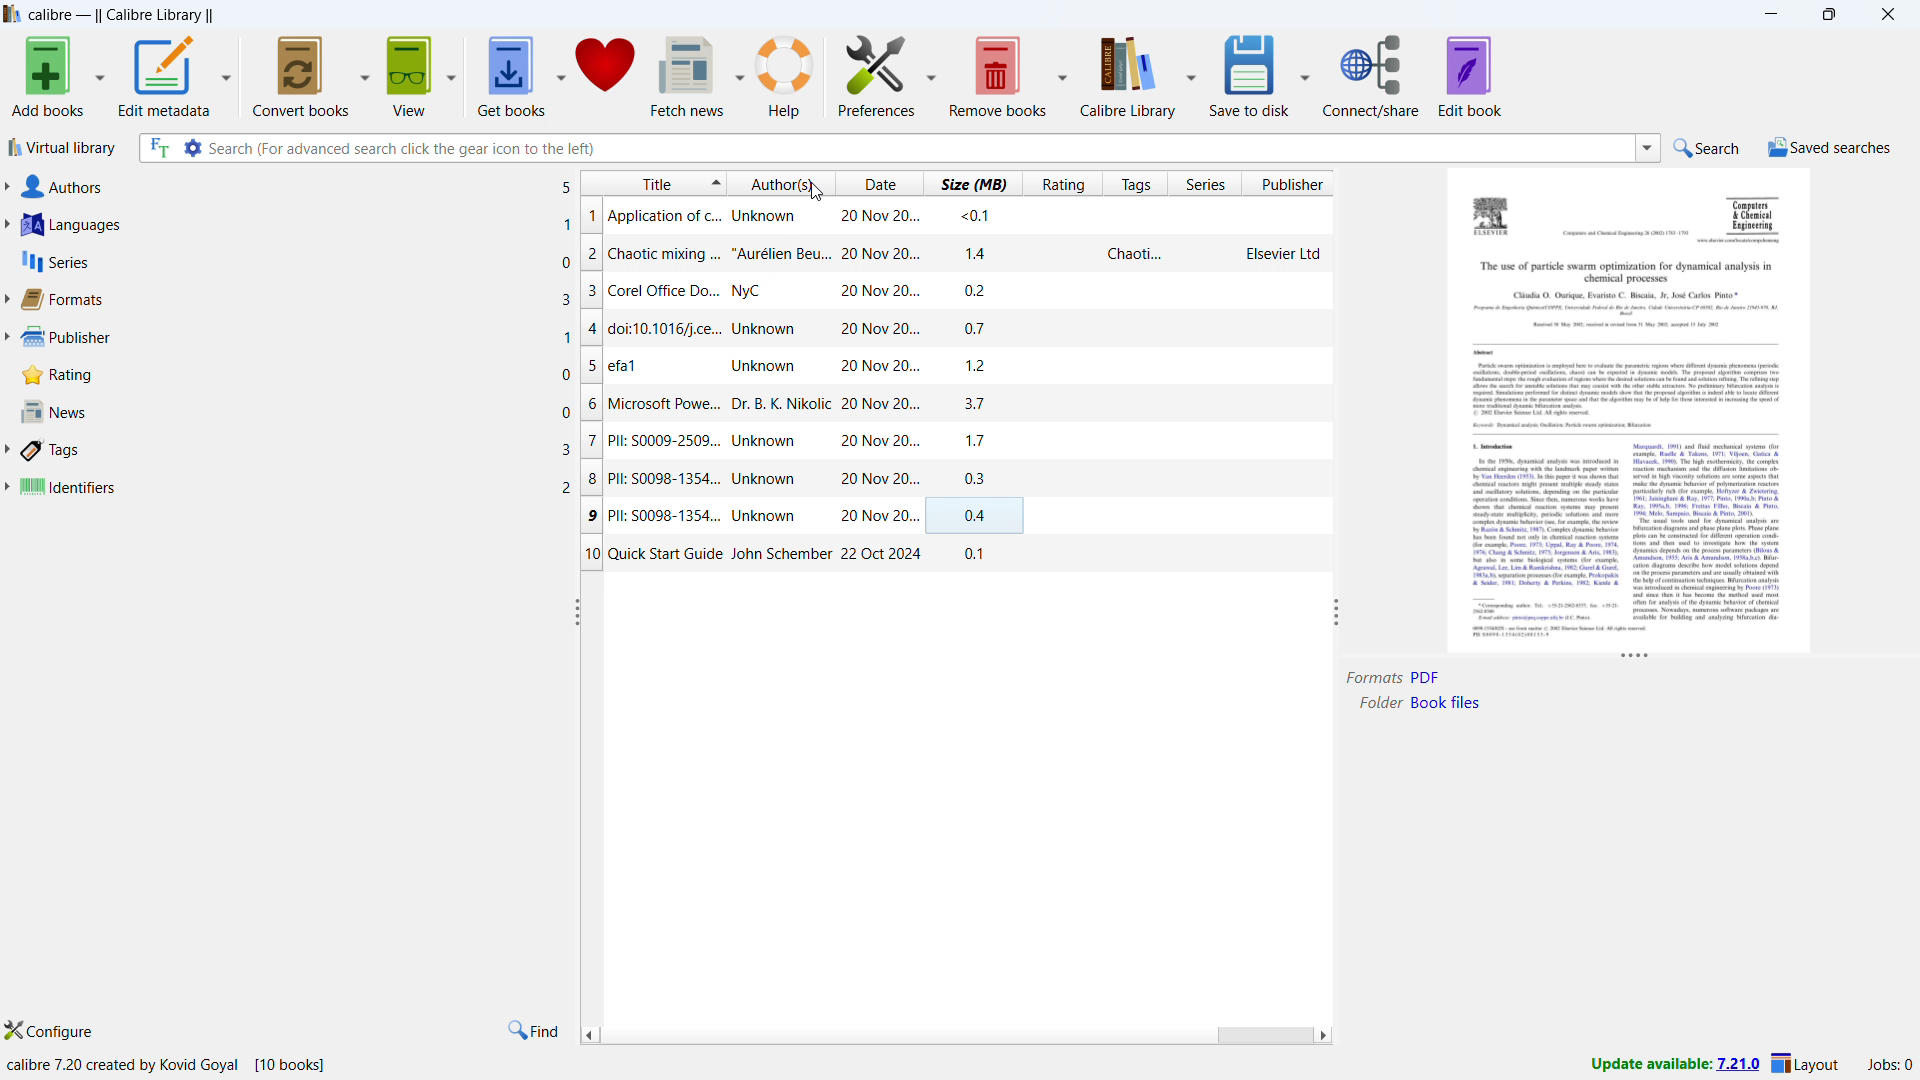 The height and width of the screenshot is (1080, 1920). Describe the element at coordinates (771, 402) in the screenshot. I see `Microsoft Powe... Dr. B. K. Nikolic 20 Nov 20...` at that location.